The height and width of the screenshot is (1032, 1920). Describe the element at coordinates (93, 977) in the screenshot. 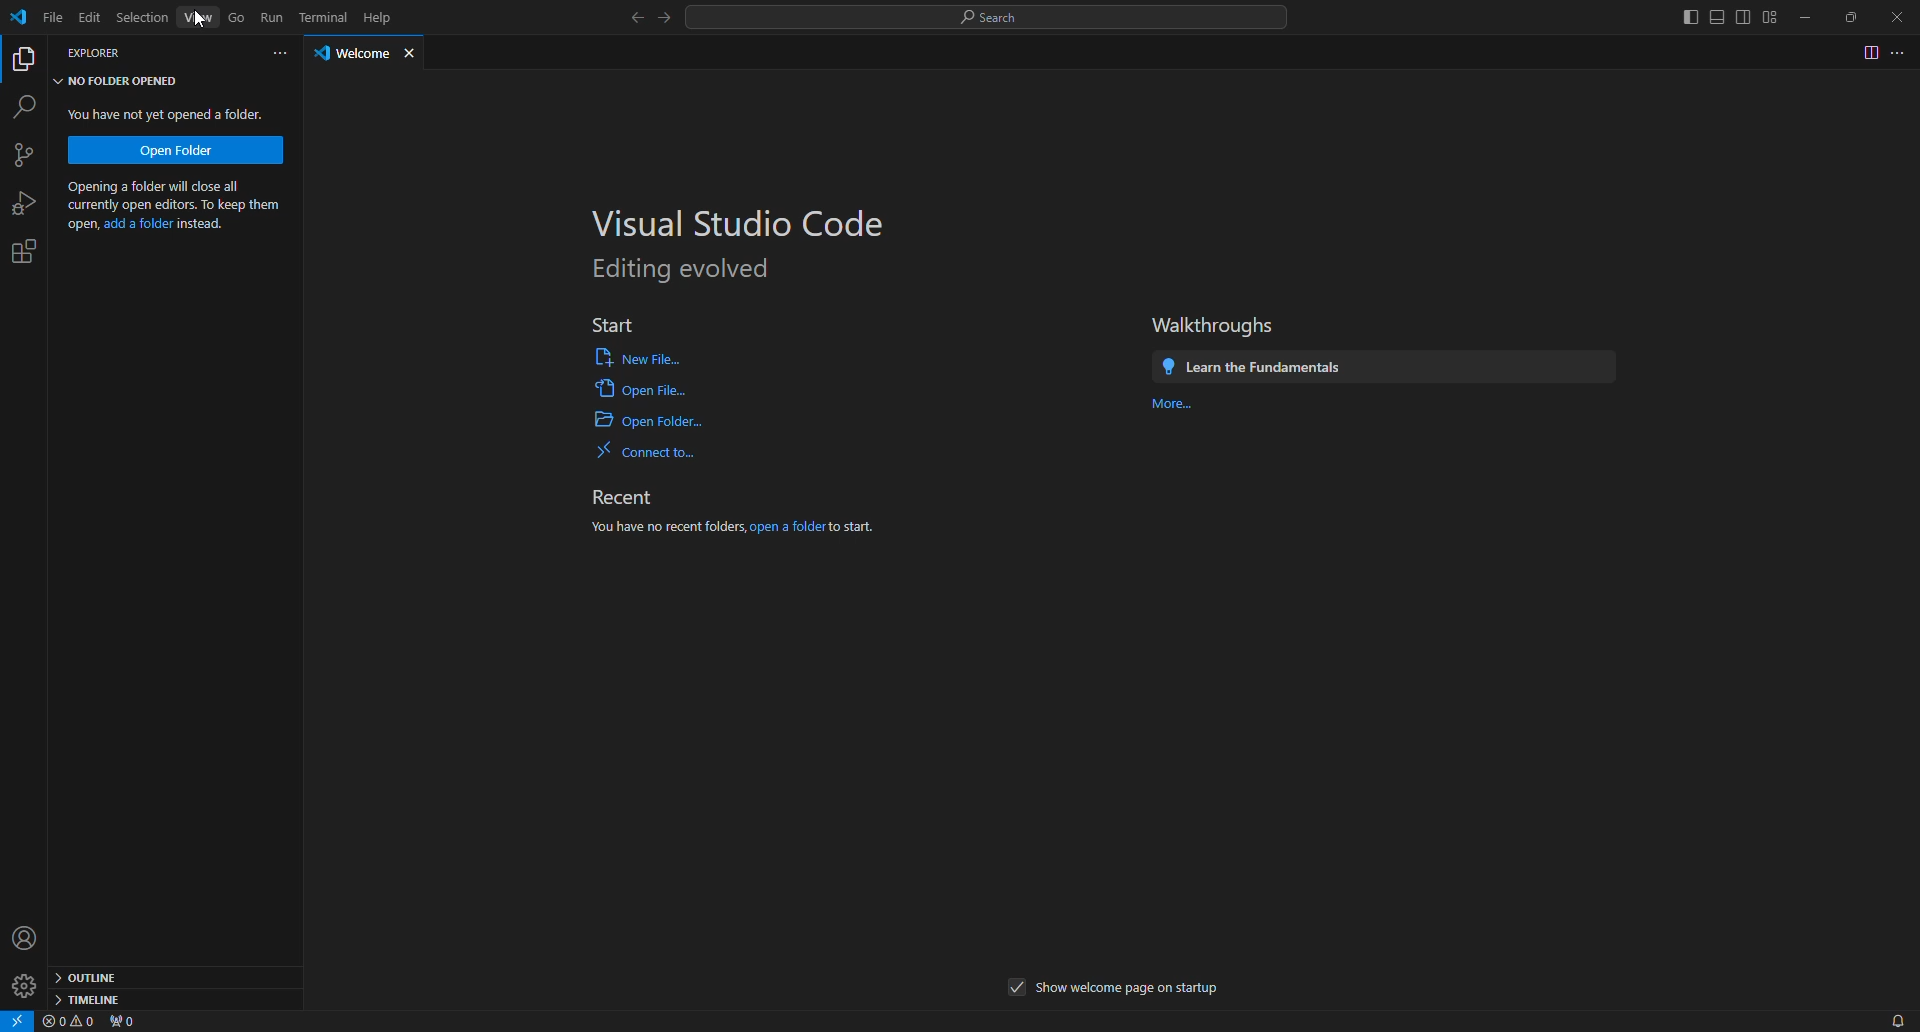

I see `outline` at that location.